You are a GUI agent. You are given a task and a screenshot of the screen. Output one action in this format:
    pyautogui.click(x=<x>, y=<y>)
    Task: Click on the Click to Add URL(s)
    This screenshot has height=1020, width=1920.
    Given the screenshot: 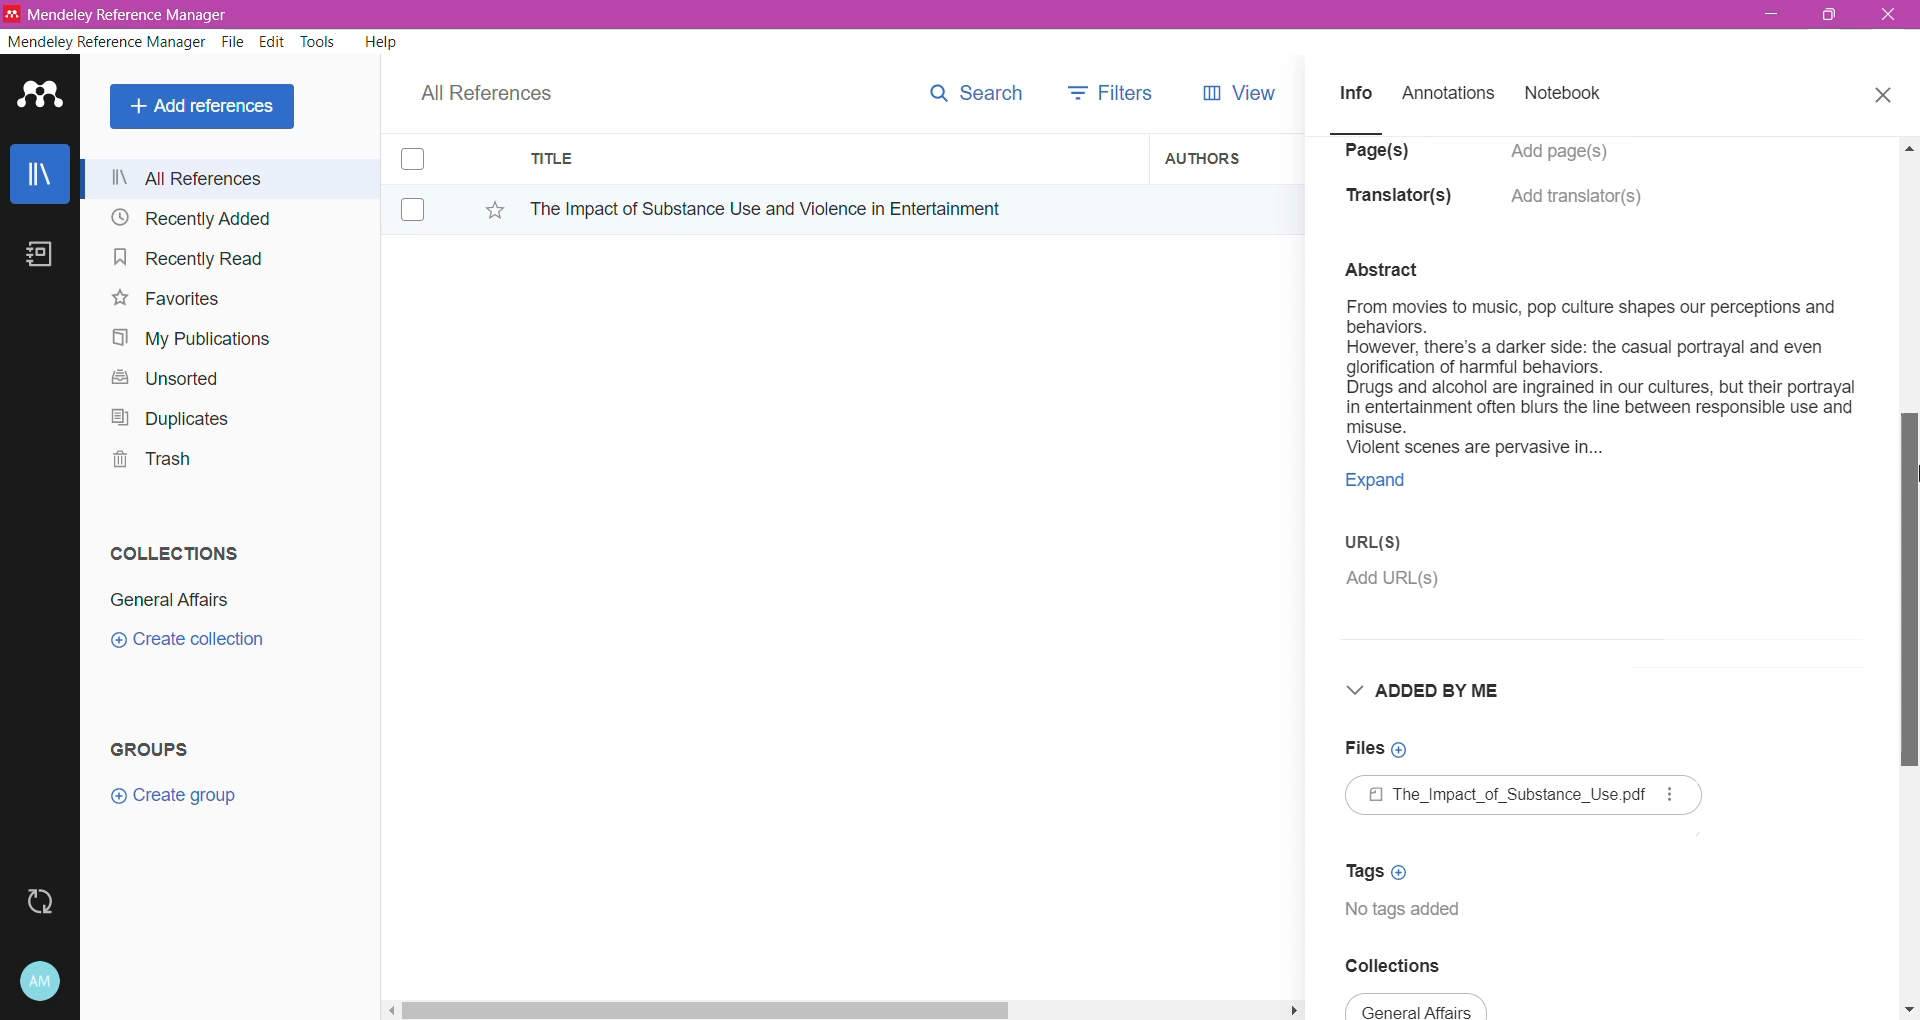 What is the action you would take?
    pyautogui.click(x=1388, y=579)
    